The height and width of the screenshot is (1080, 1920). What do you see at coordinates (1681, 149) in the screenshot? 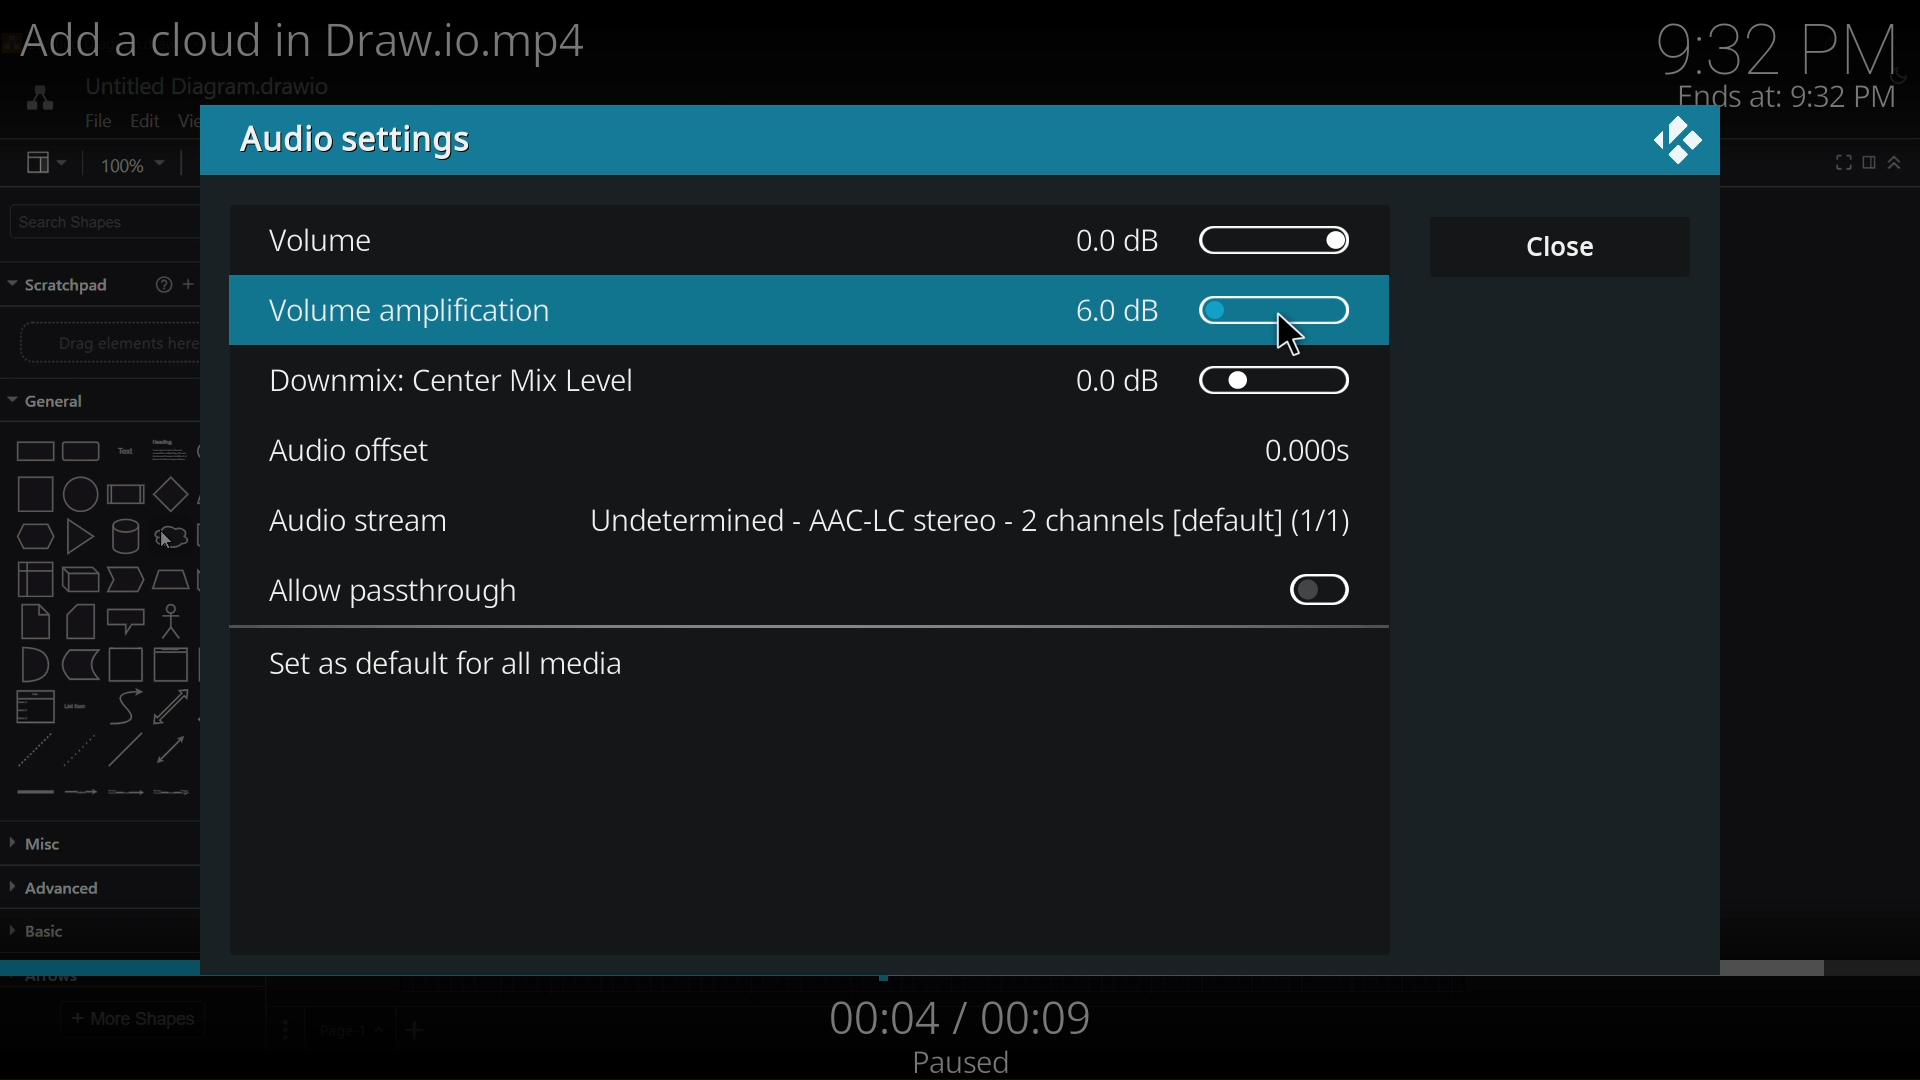
I see `close dialog` at bounding box center [1681, 149].